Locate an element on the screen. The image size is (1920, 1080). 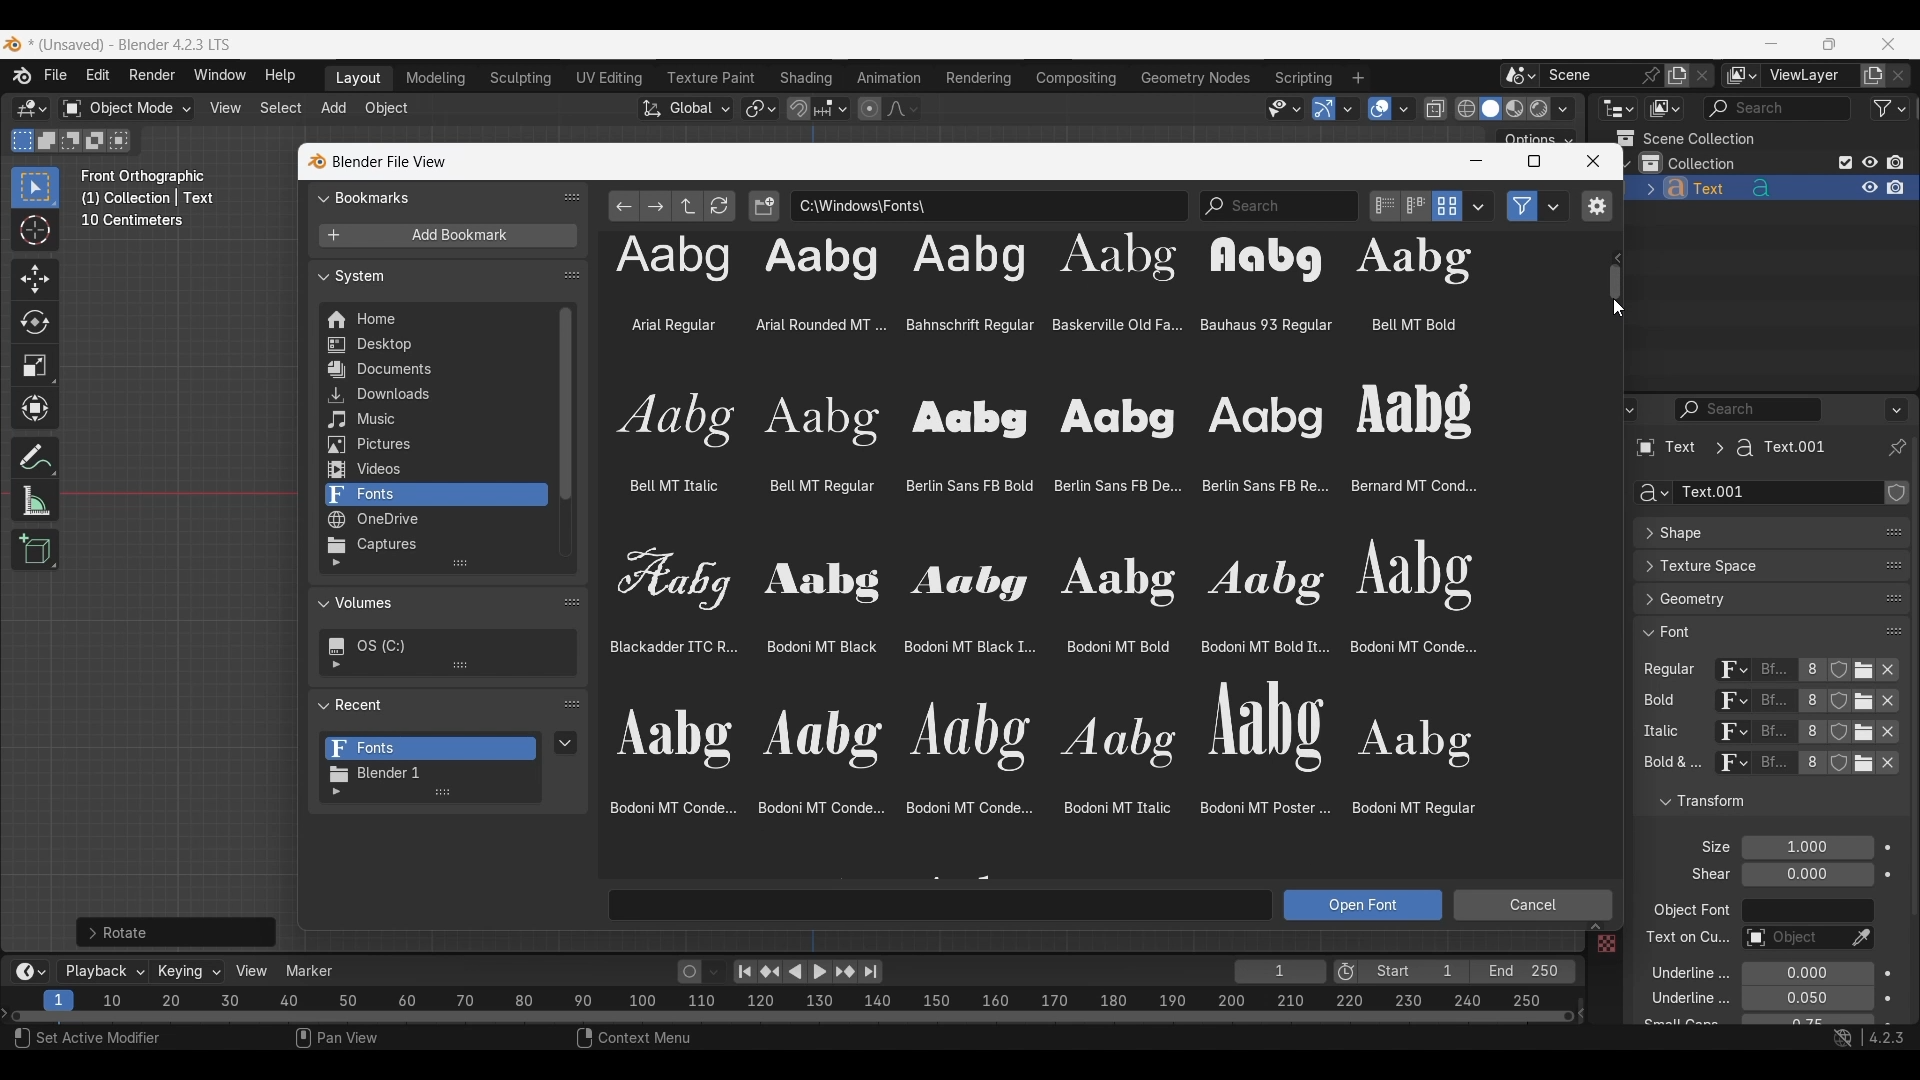
Change order in list is located at coordinates (572, 601).